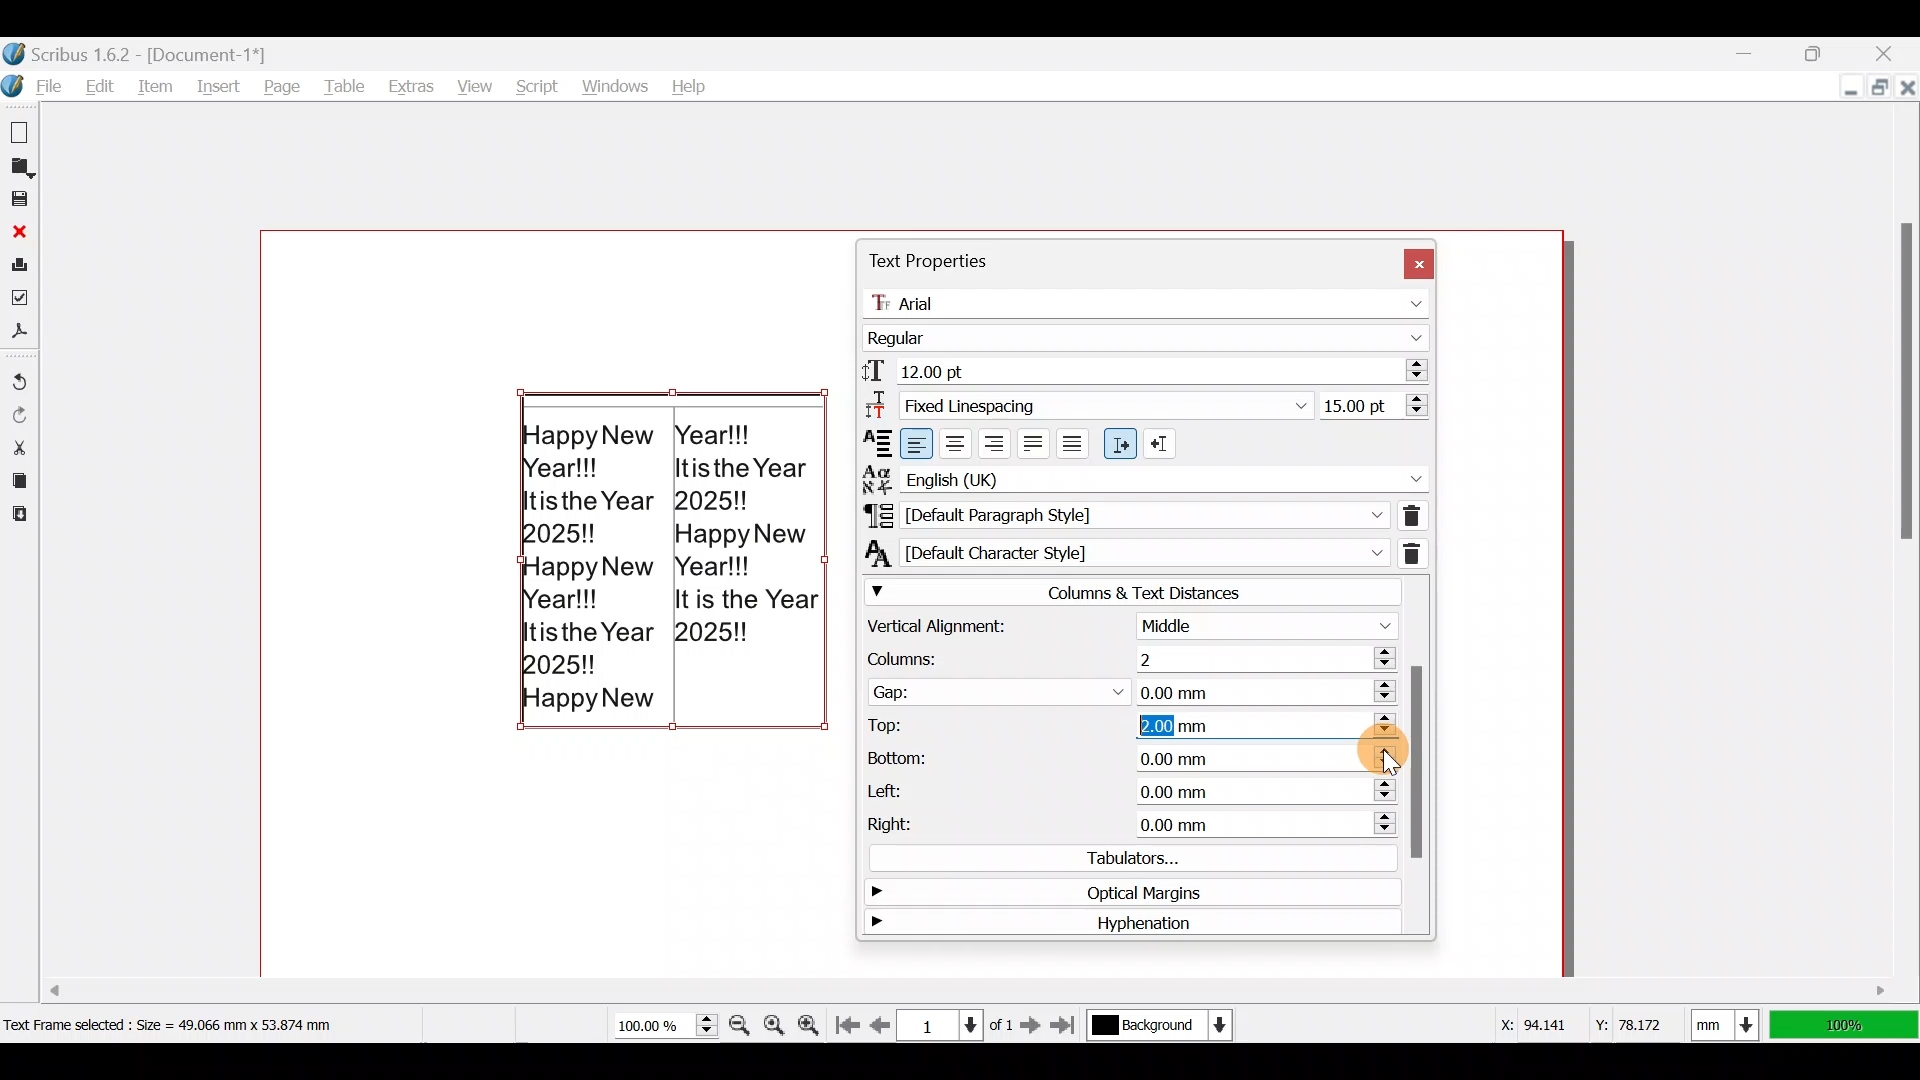 This screenshot has height=1080, width=1920. What do you see at coordinates (283, 86) in the screenshot?
I see `Page` at bounding box center [283, 86].